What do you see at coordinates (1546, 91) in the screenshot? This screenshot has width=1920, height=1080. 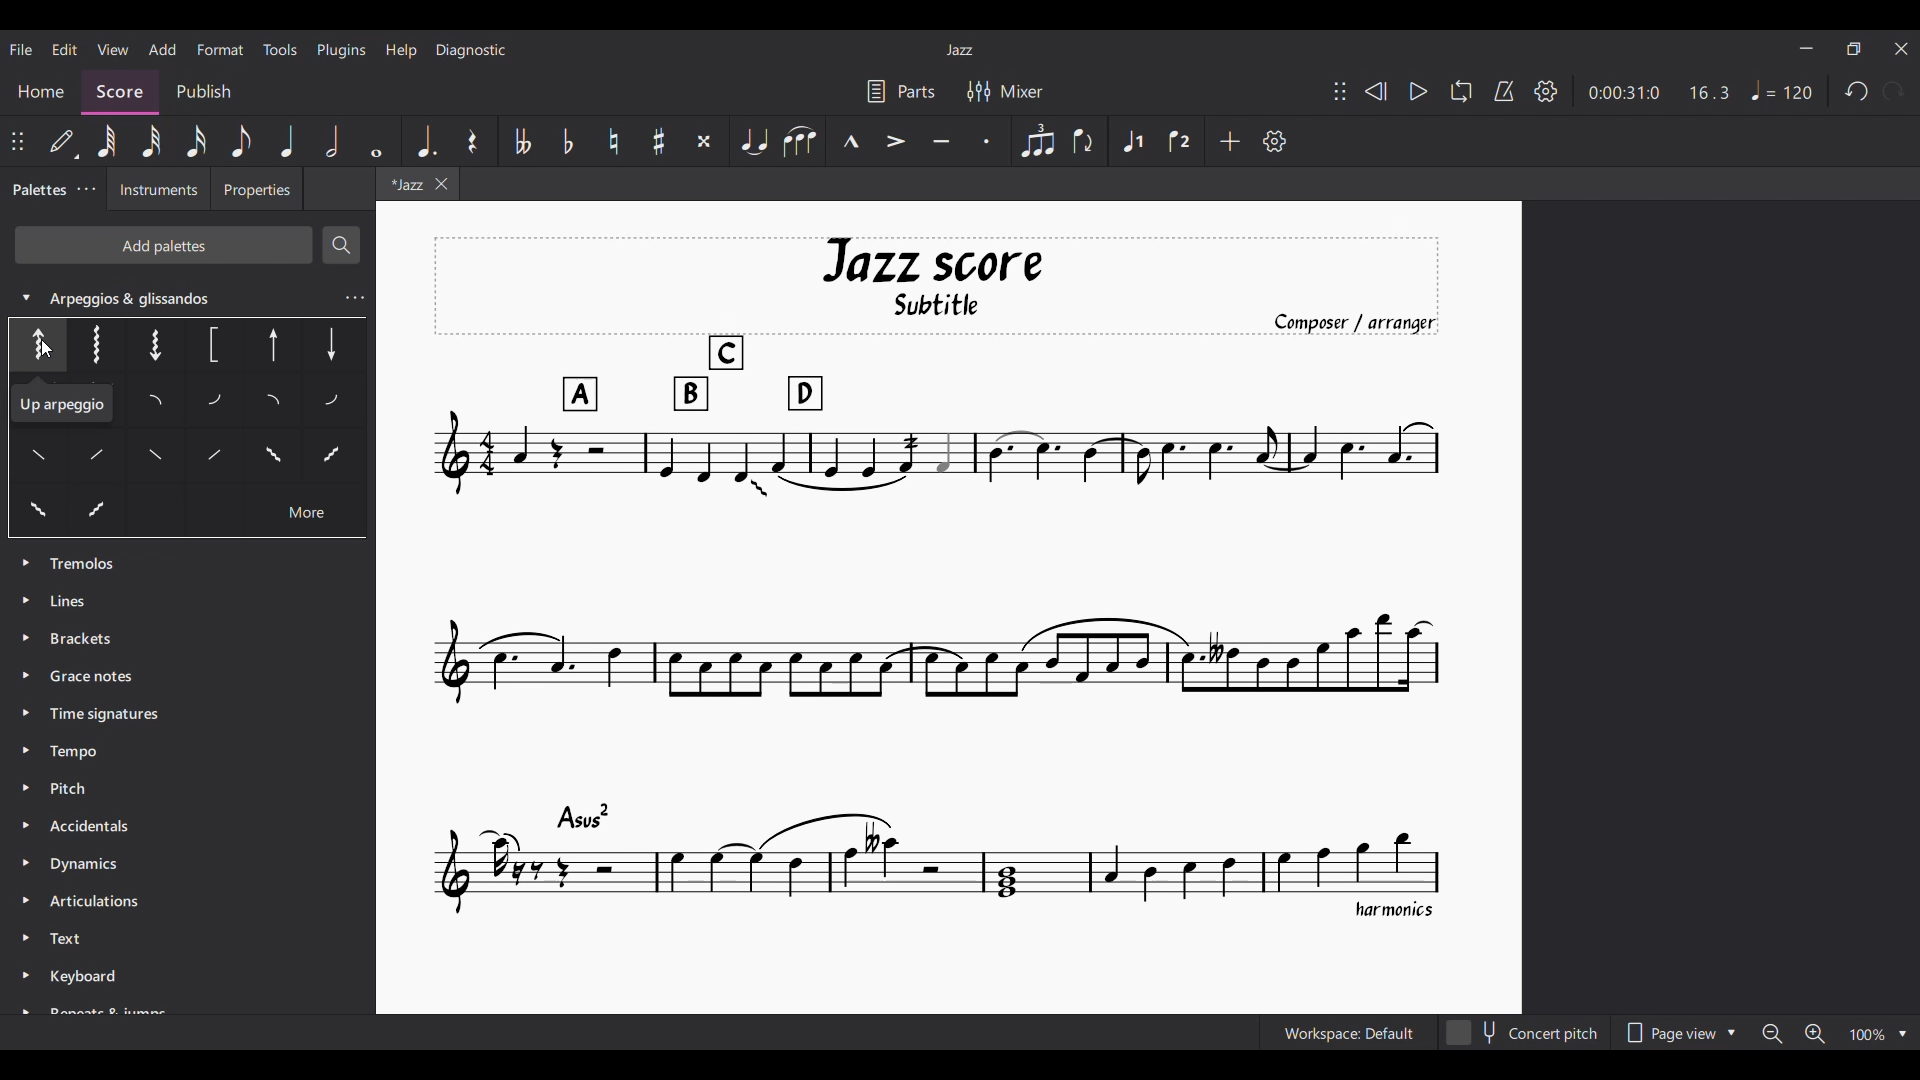 I see `Settings` at bounding box center [1546, 91].